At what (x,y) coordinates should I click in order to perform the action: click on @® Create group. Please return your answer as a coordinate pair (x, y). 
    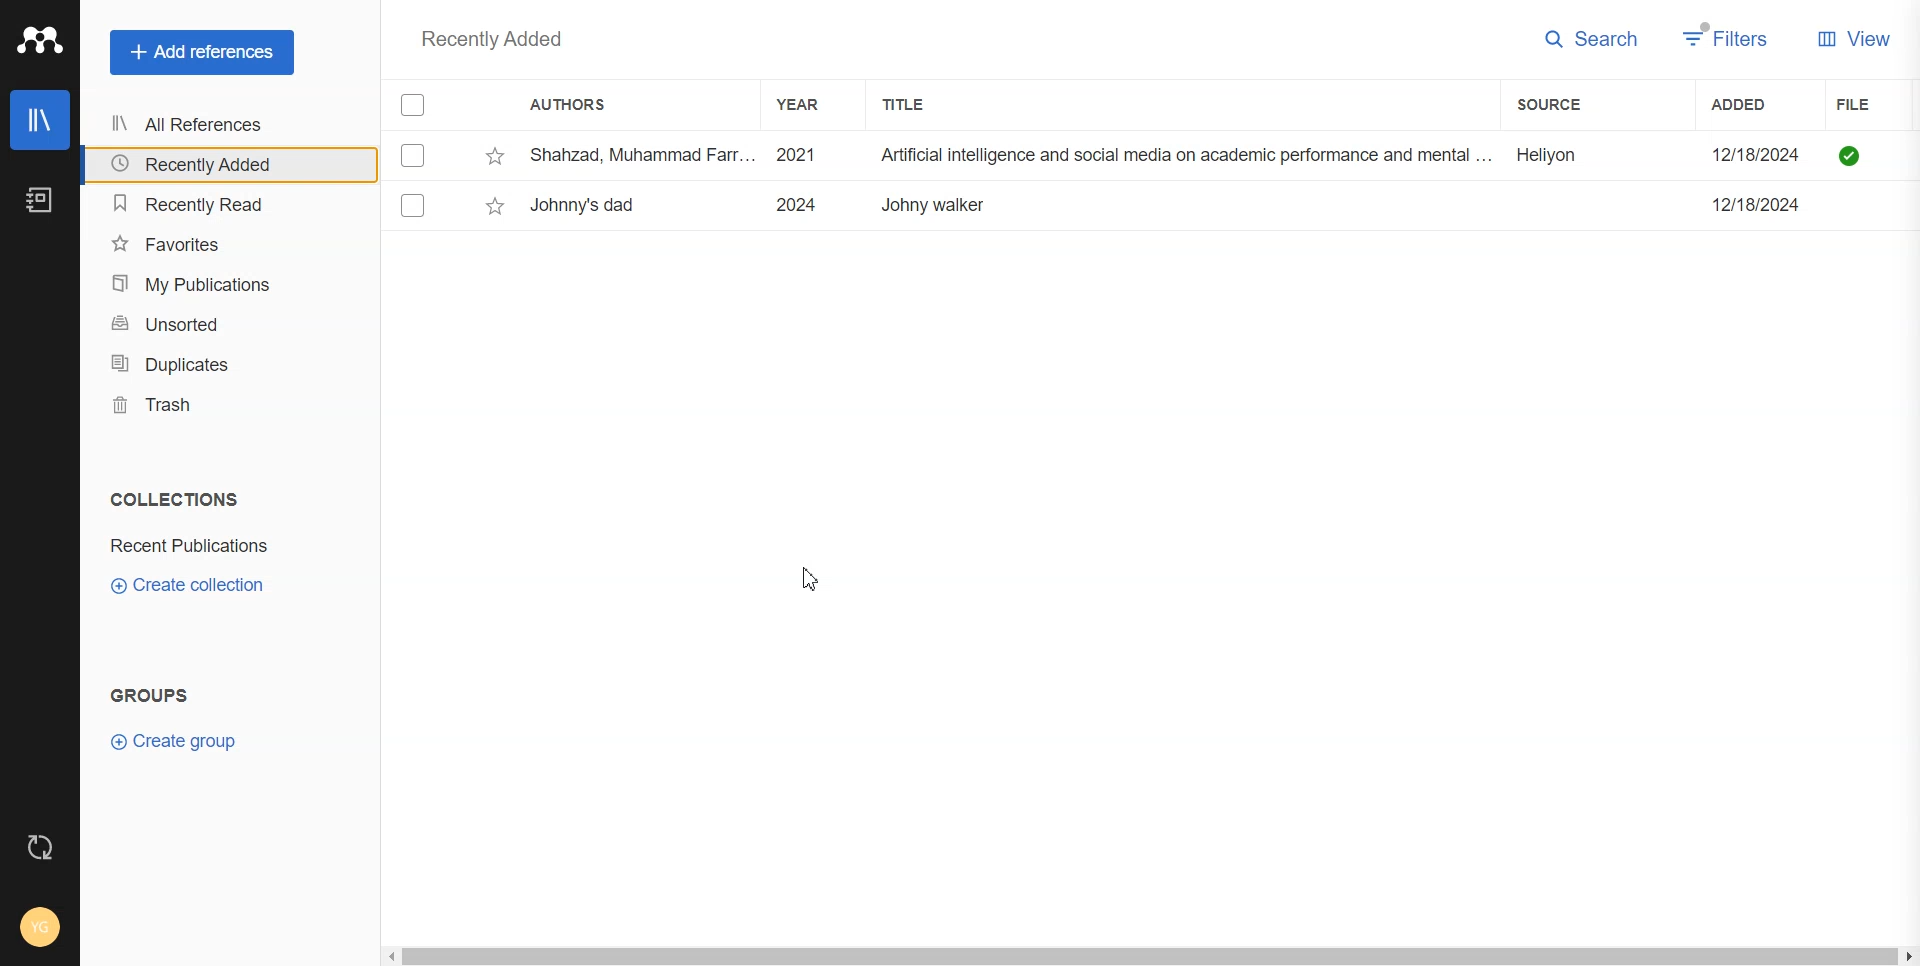
    Looking at the image, I should click on (191, 741).